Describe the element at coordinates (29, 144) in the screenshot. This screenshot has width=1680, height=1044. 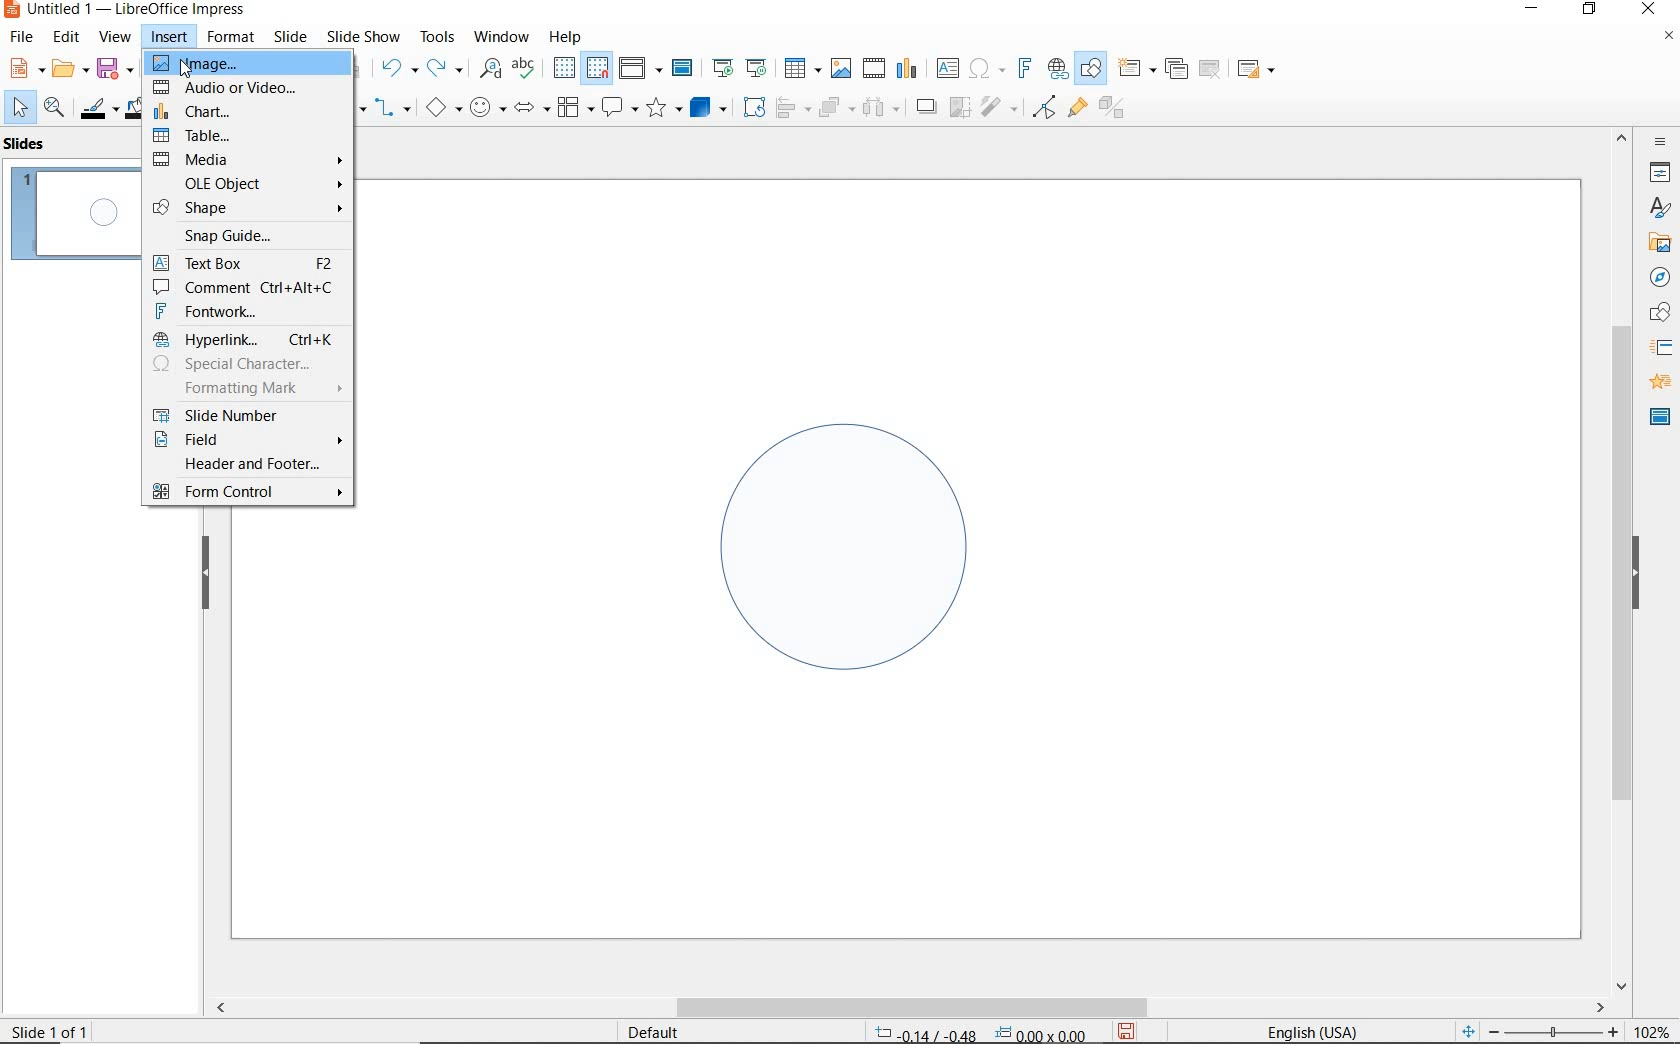
I see `slides` at that location.